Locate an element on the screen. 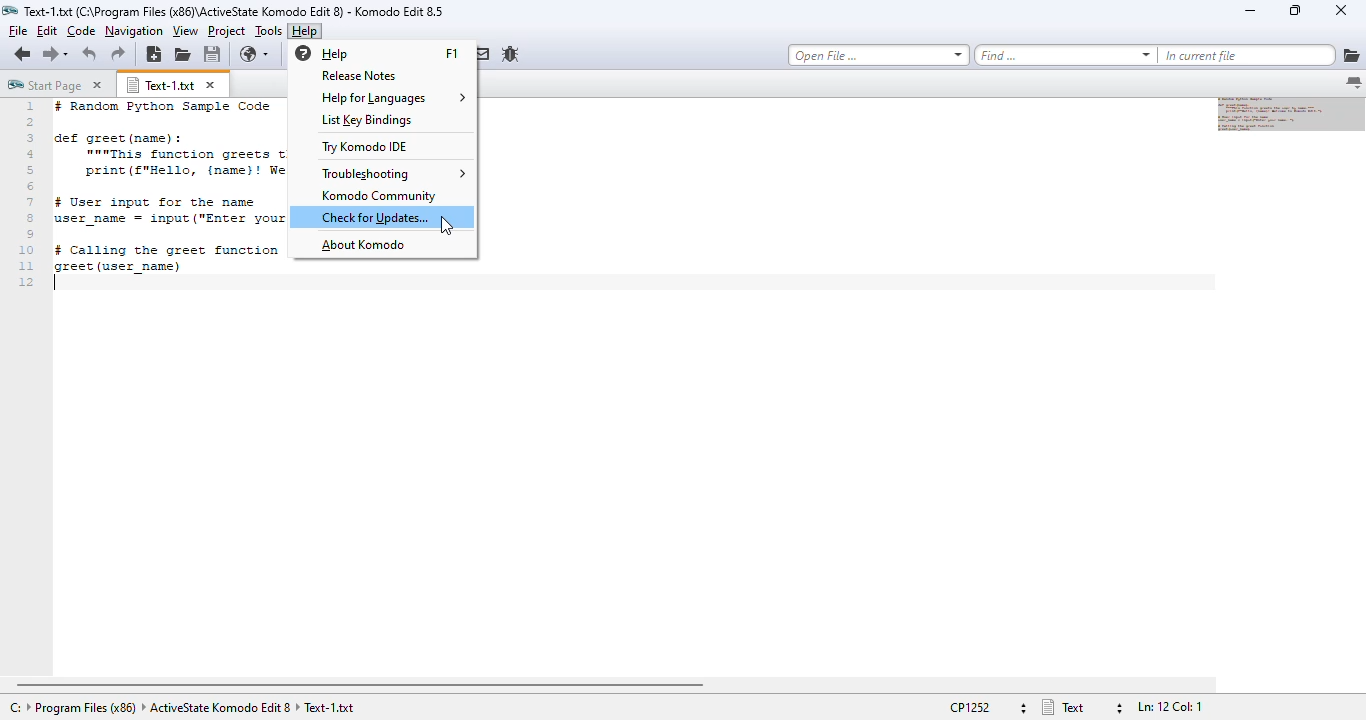 This screenshot has width=1366, height=720. redo last action is located at coordinates (118, 54).